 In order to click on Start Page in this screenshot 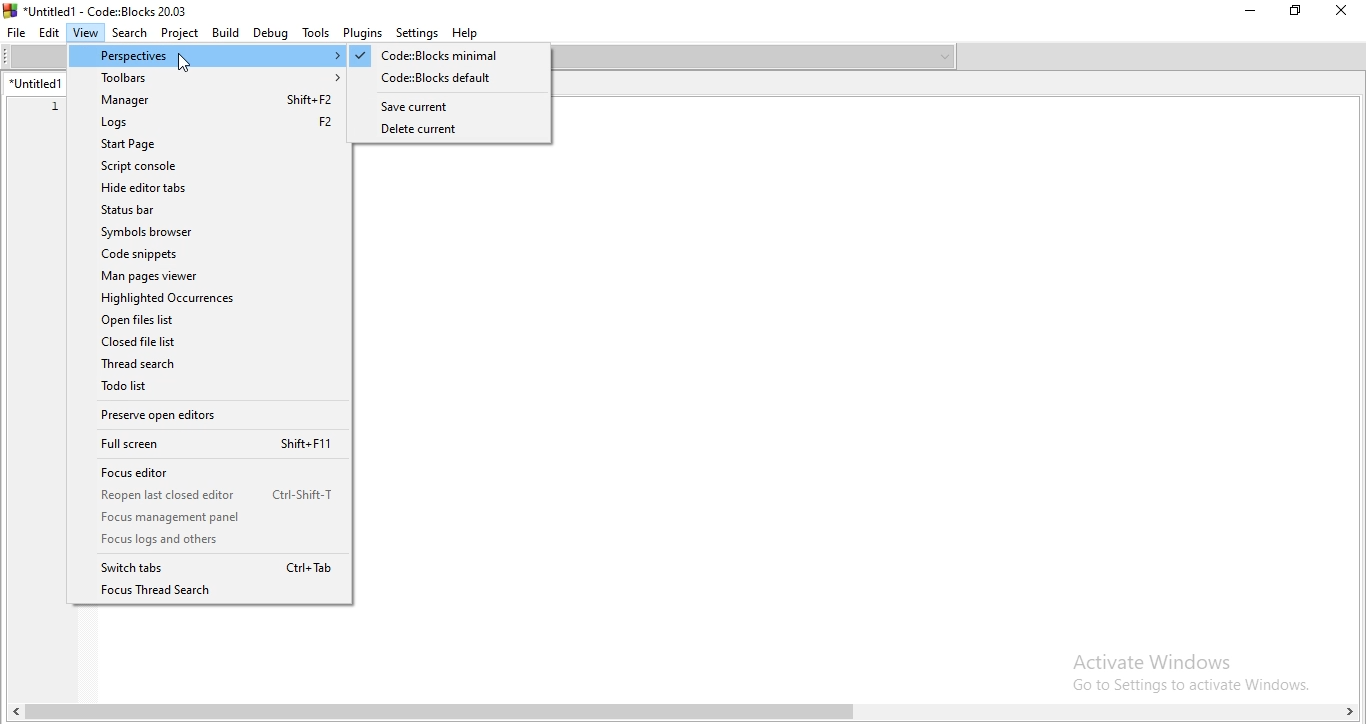, I will do `click(210, 145)`.